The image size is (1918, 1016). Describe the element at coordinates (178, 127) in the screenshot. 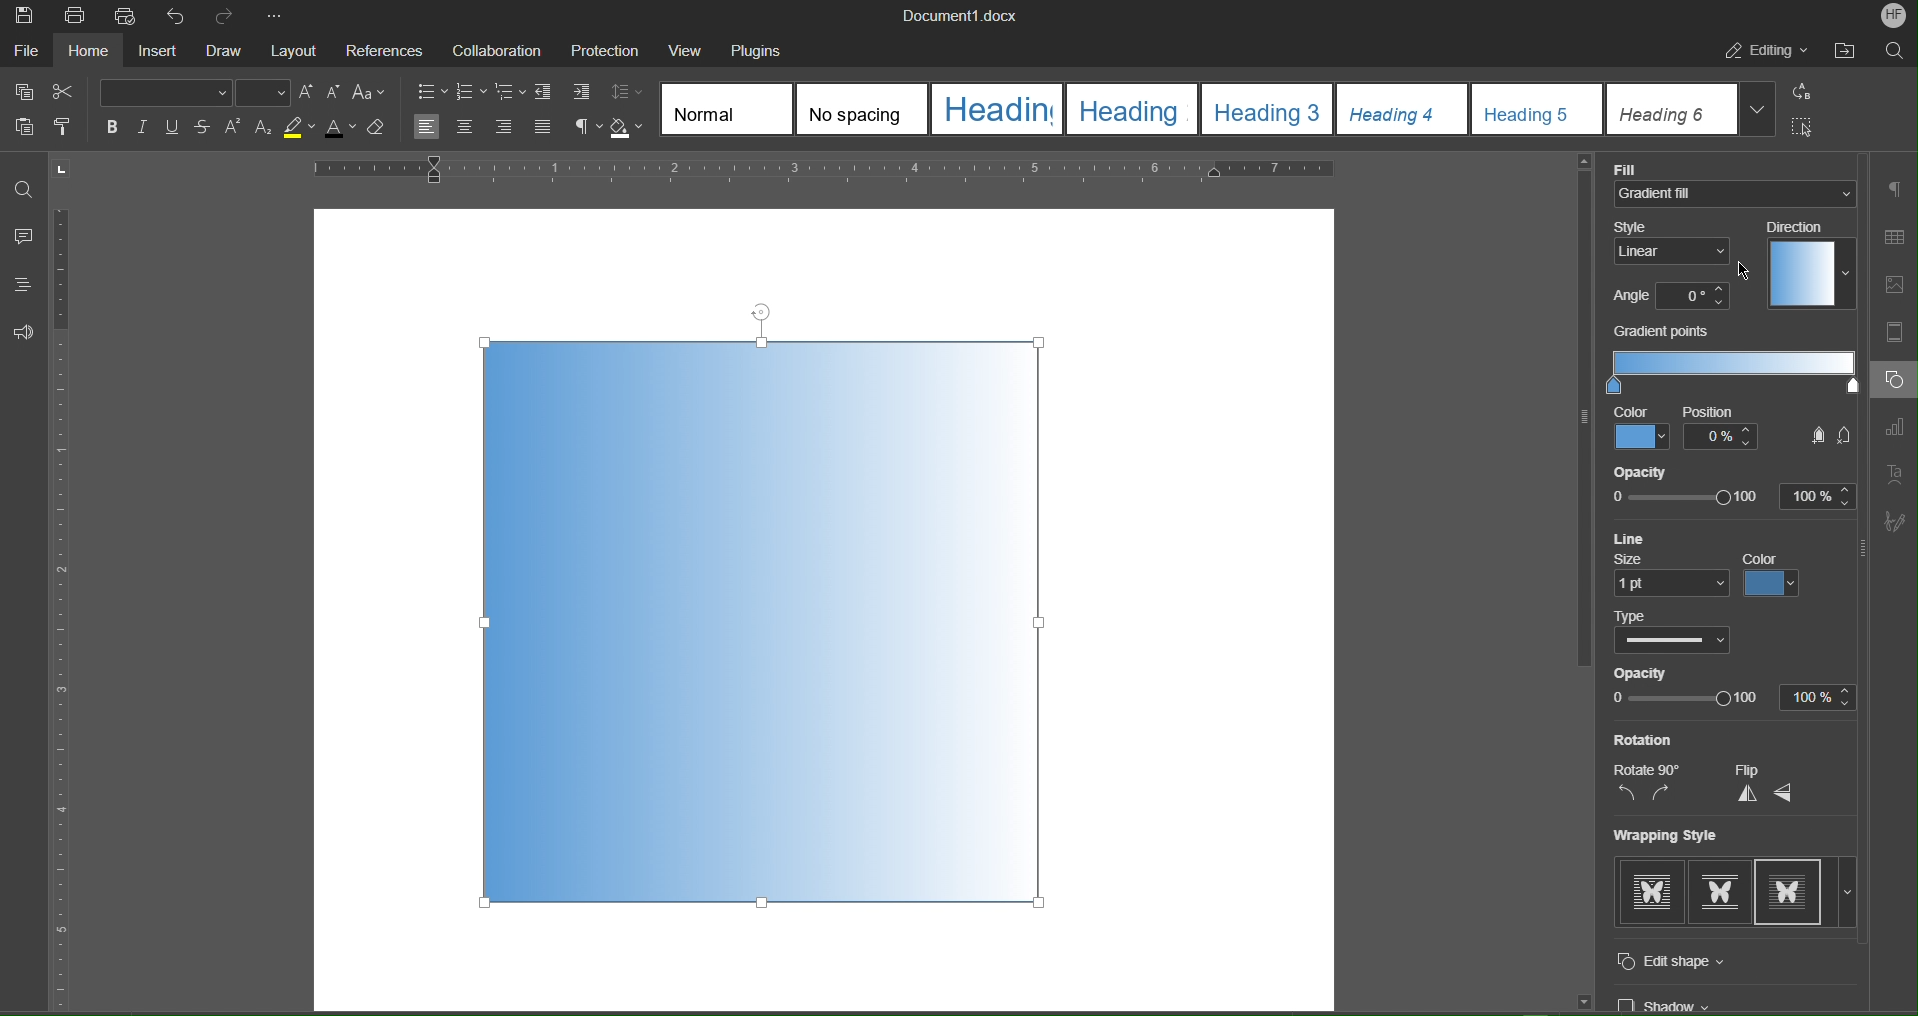

I see `Underline` at that location.